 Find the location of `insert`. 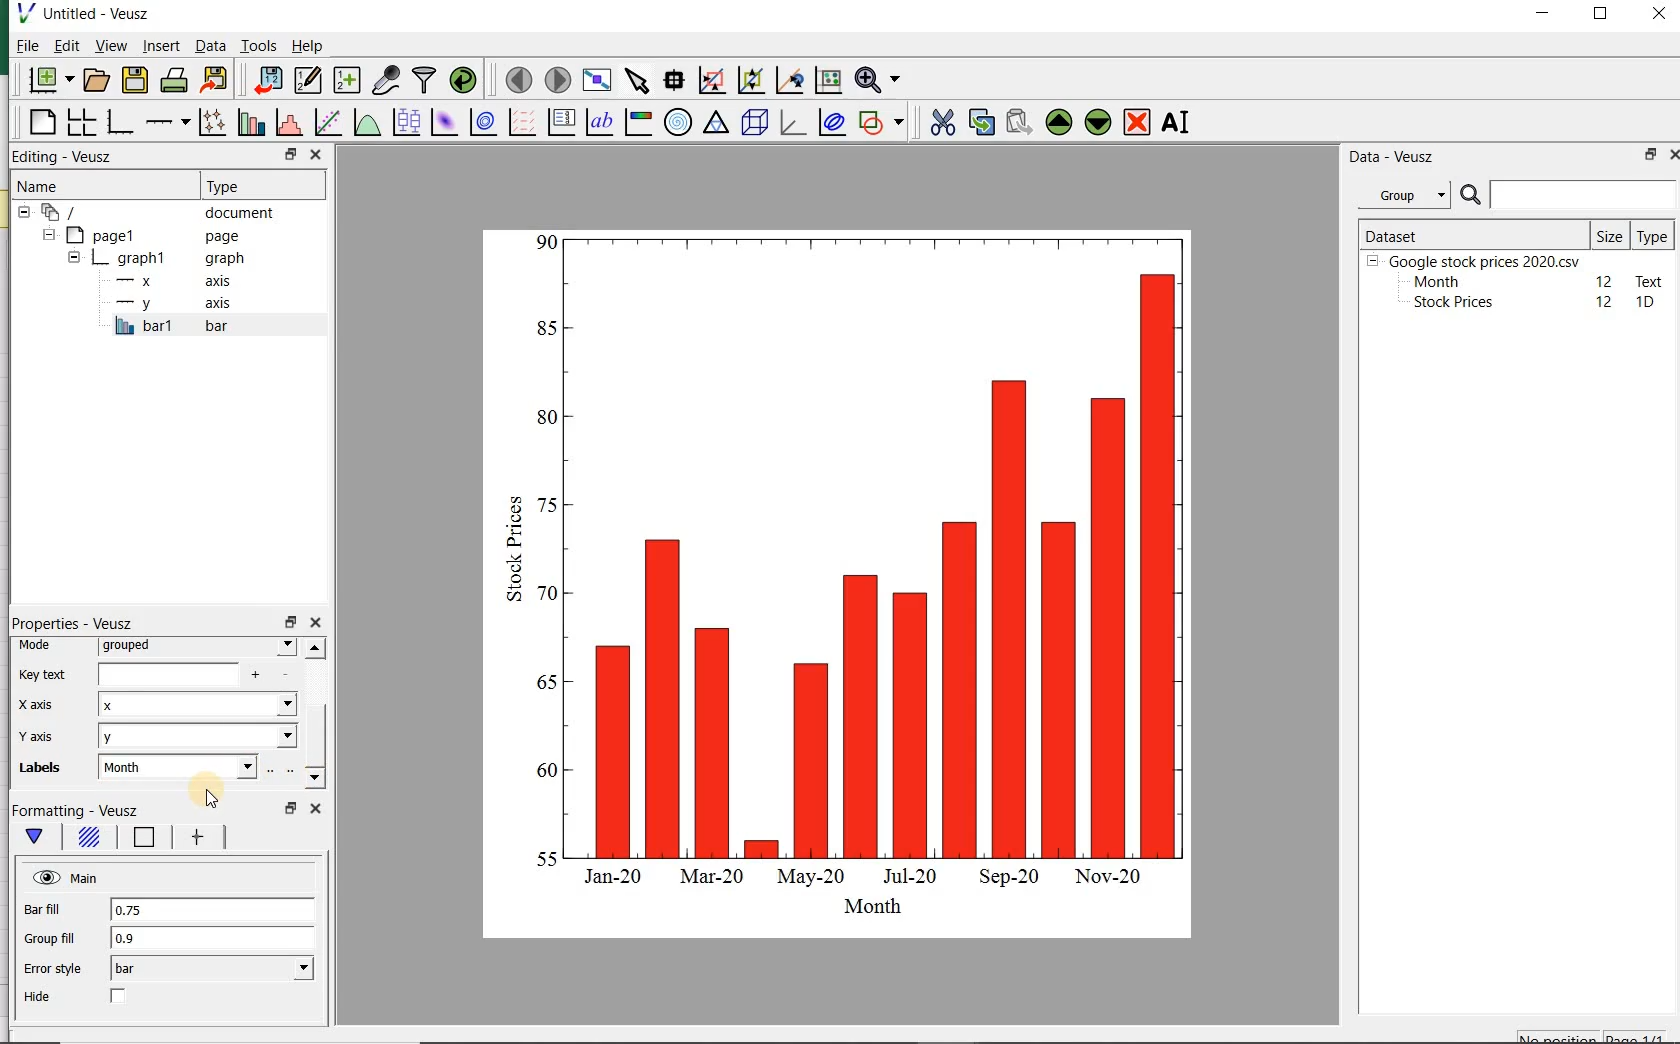

insert is located at coordinates (161, 47).